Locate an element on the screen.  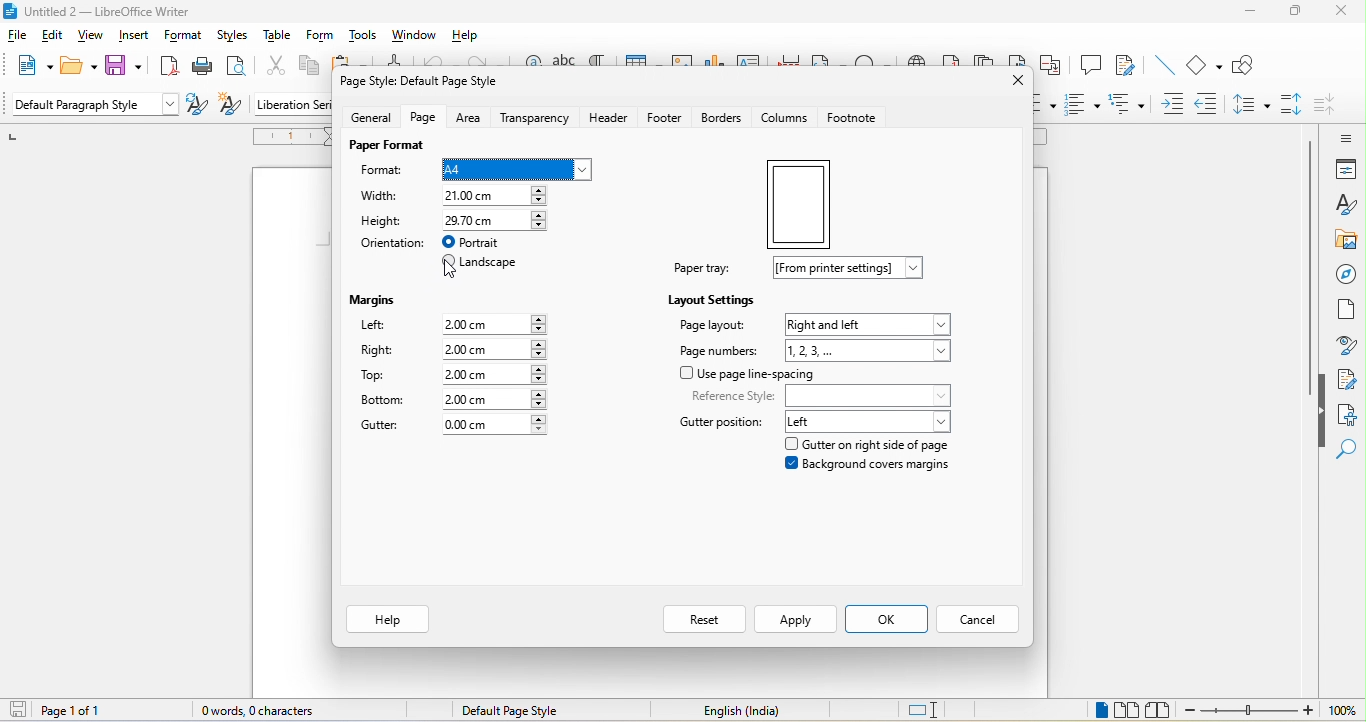
style inspecter is located at coordinates (1346, 347).